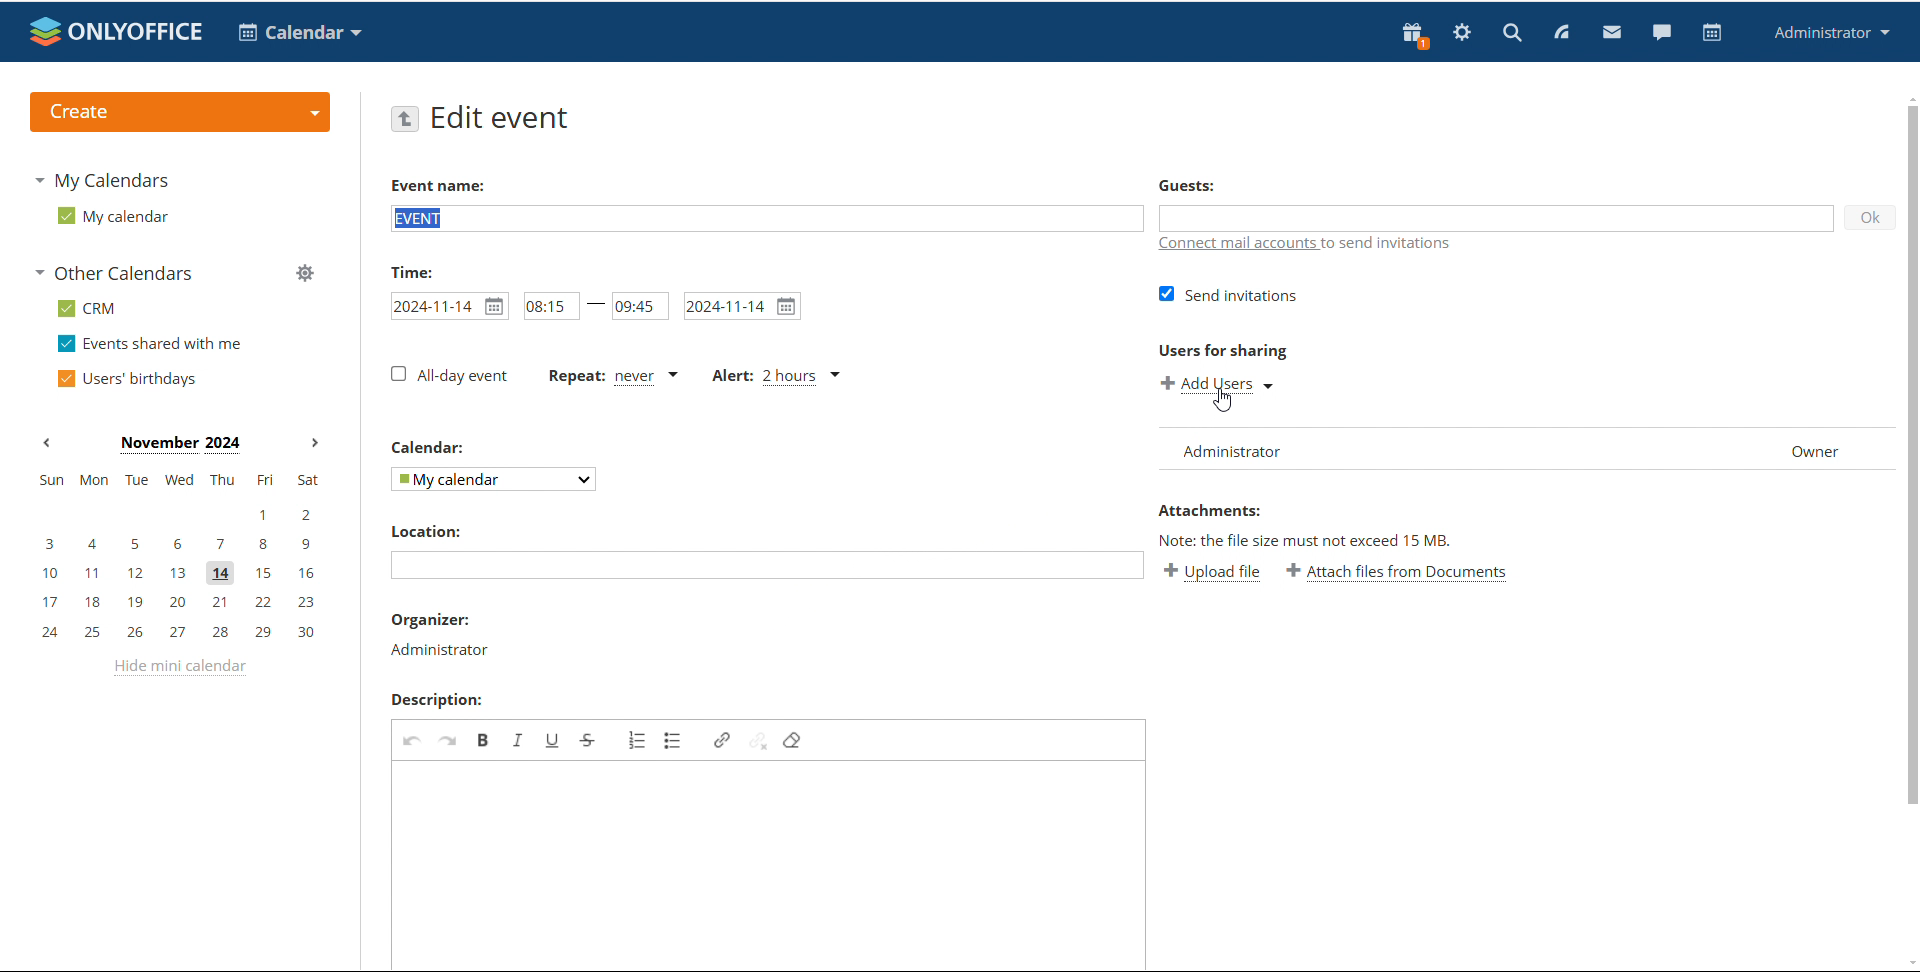  I want to click on crm, so click(87, 310).